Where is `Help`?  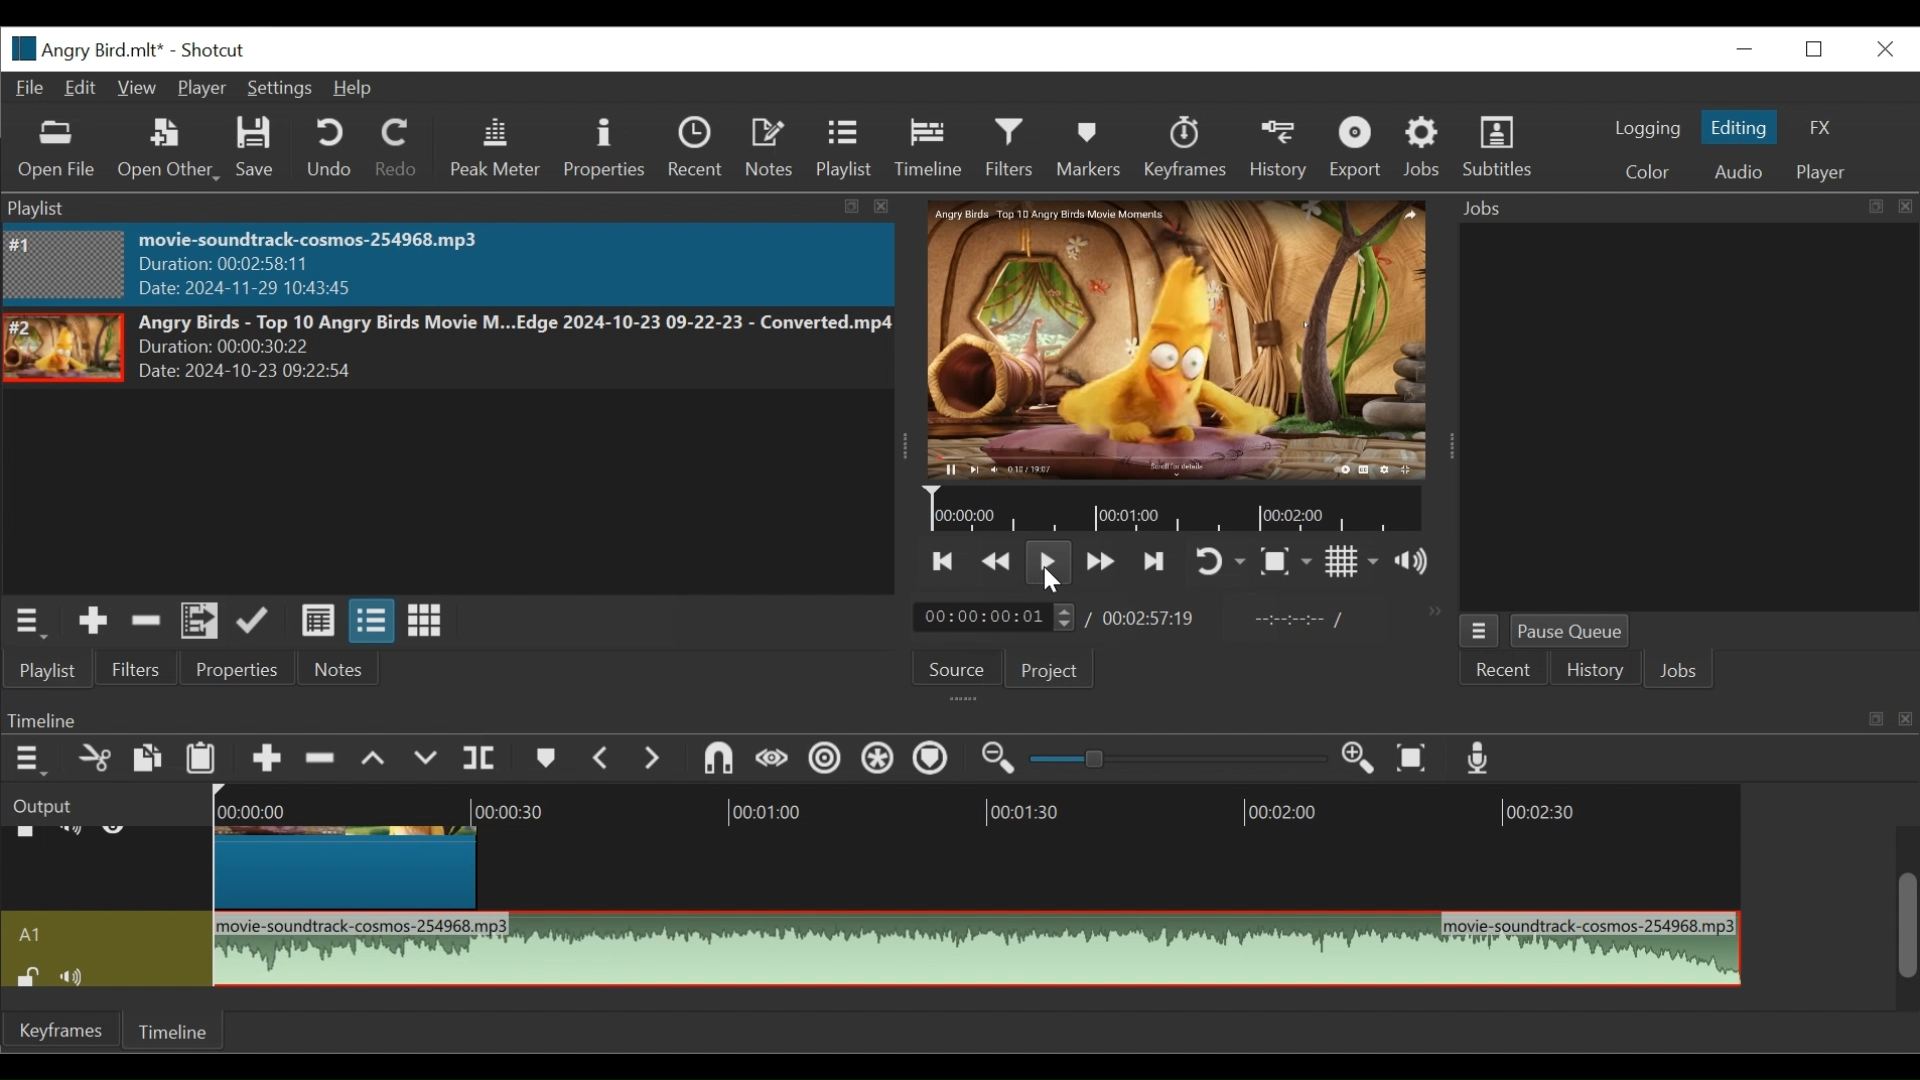
Help is located at coordinates (351, 89).